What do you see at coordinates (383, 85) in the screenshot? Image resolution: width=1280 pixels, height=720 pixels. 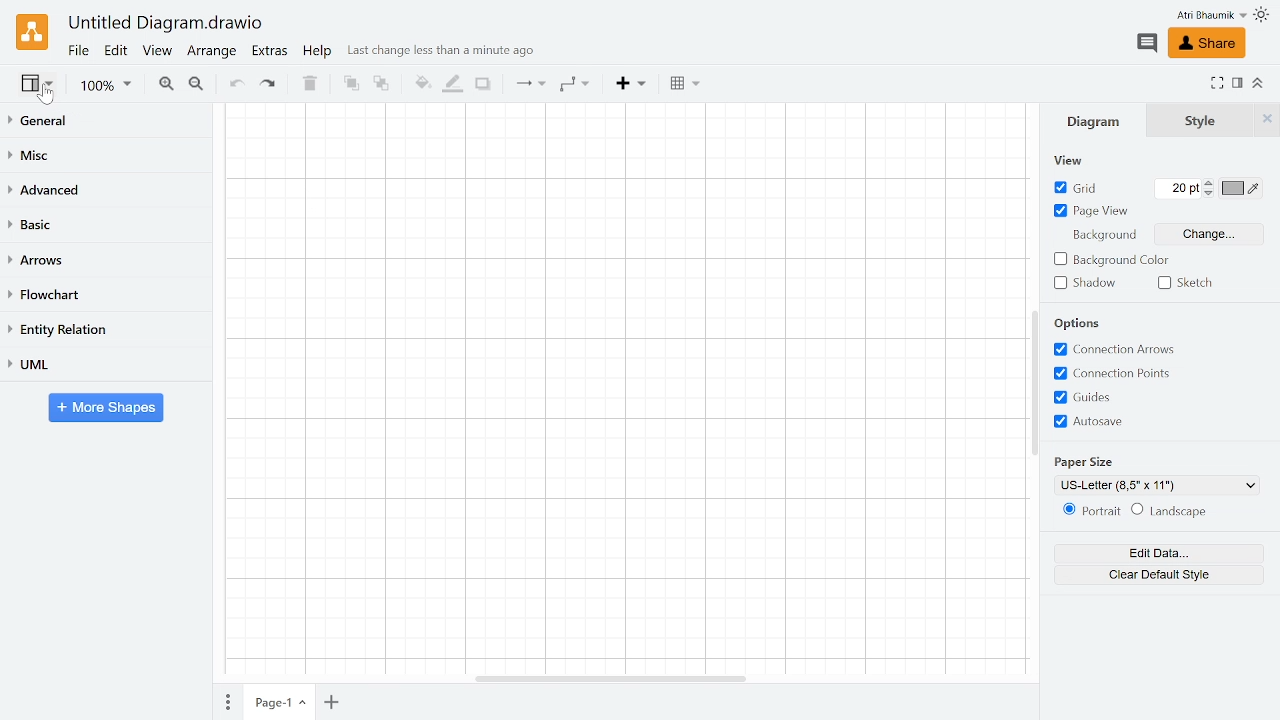 I see `To back` at bounding box center [383, 85].